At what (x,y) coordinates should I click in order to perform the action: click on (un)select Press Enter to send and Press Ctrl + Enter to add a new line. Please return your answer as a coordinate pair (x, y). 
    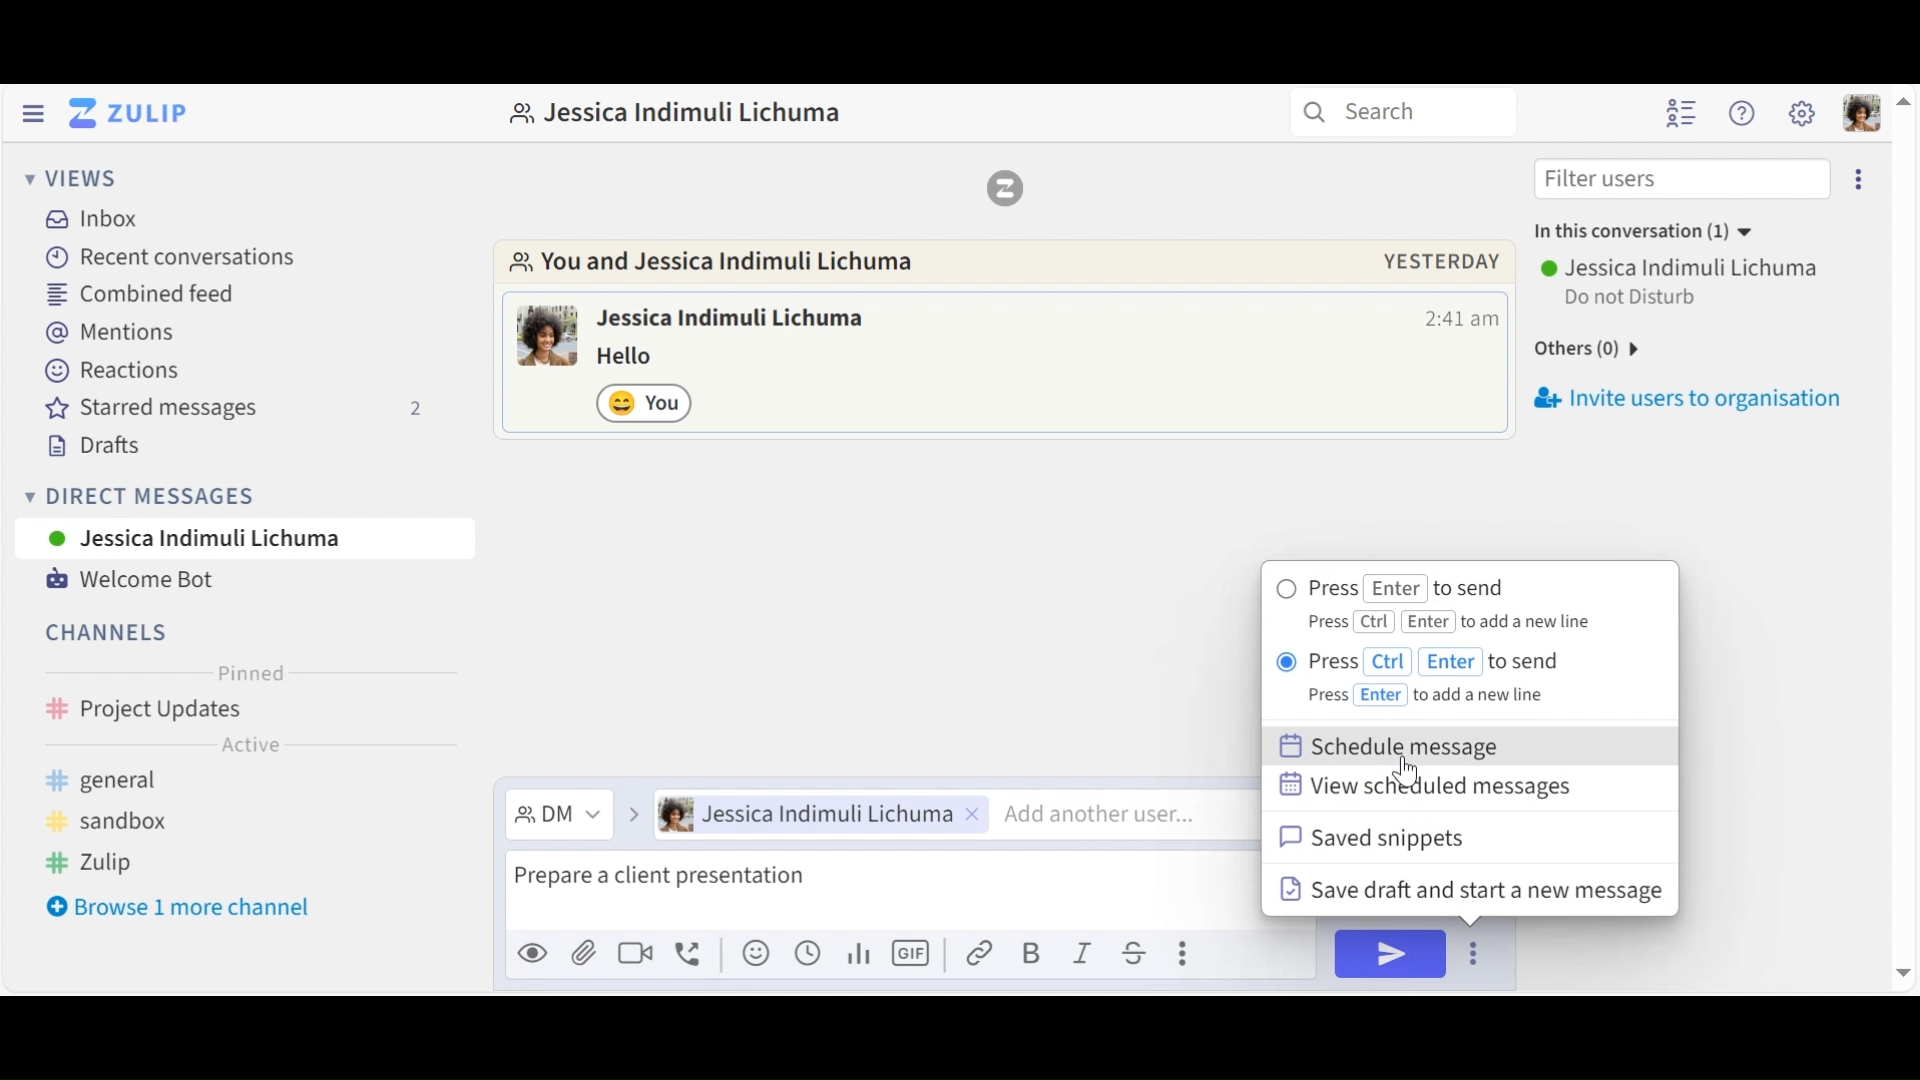
    Looking at the image, I should click on (1444, 605).